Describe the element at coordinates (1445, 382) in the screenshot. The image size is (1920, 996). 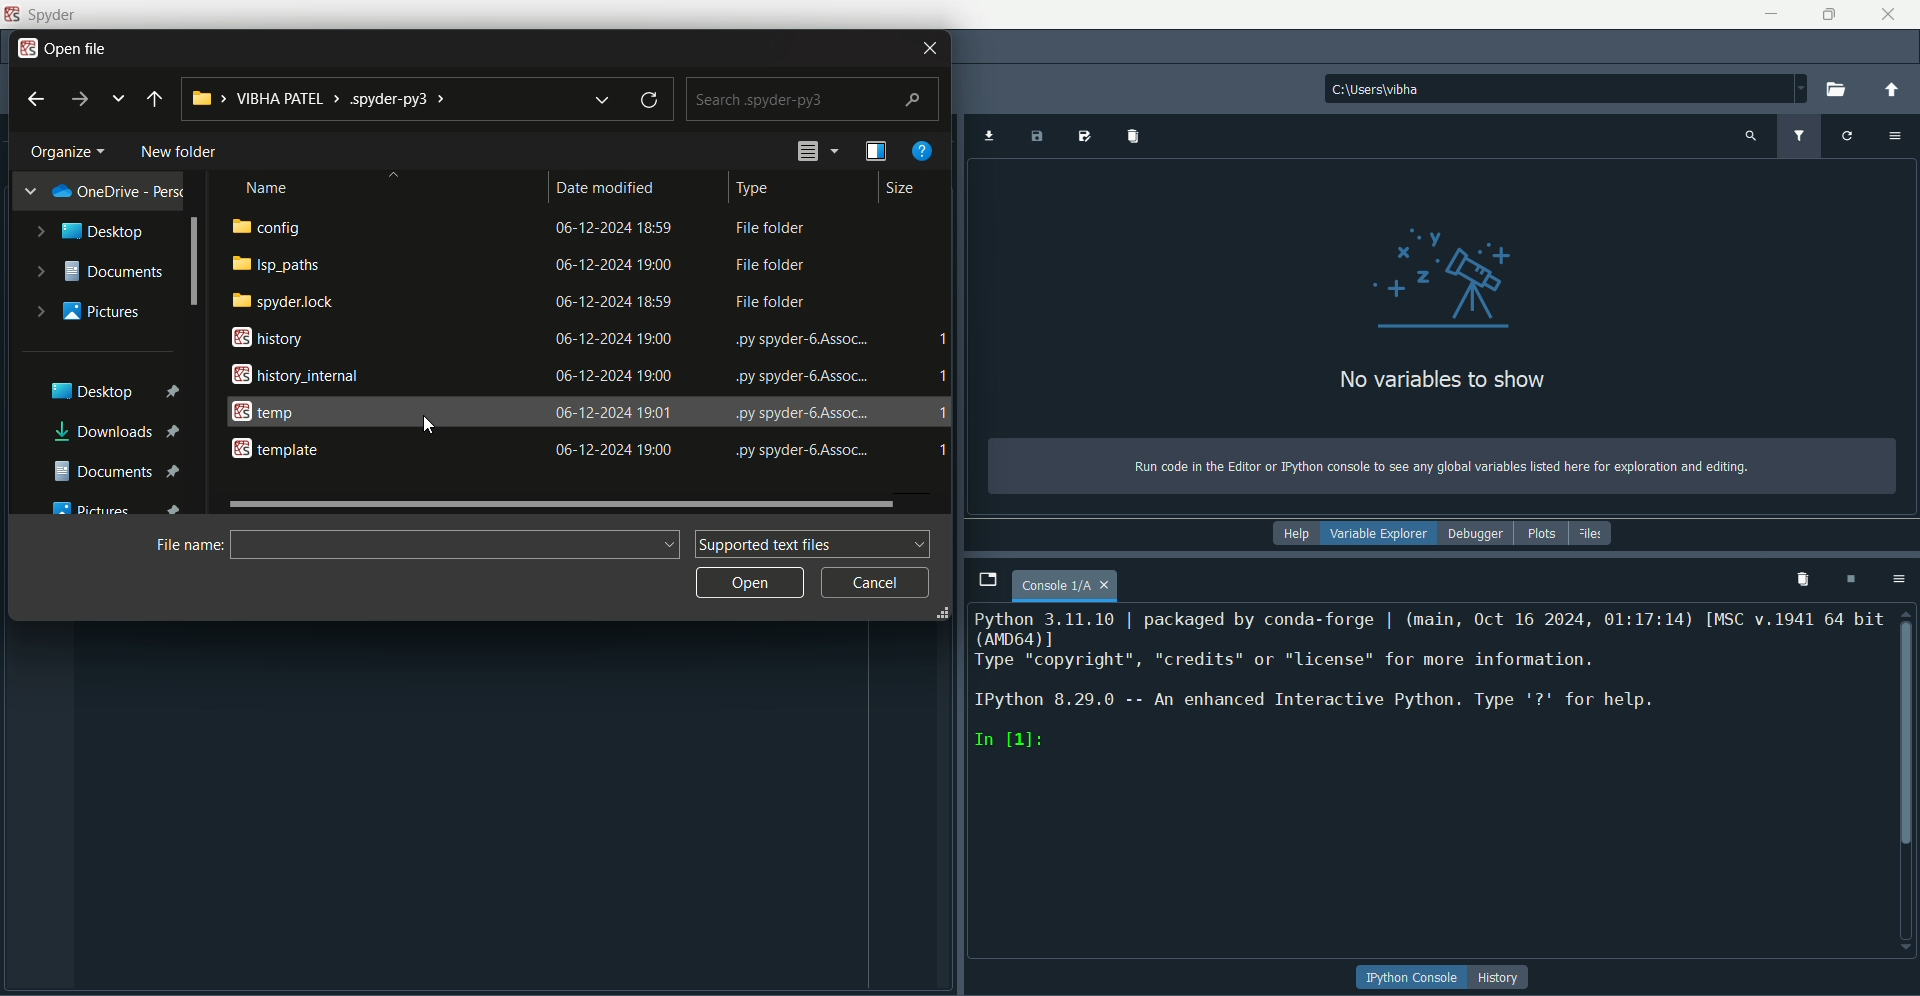
I see `text` at that location.